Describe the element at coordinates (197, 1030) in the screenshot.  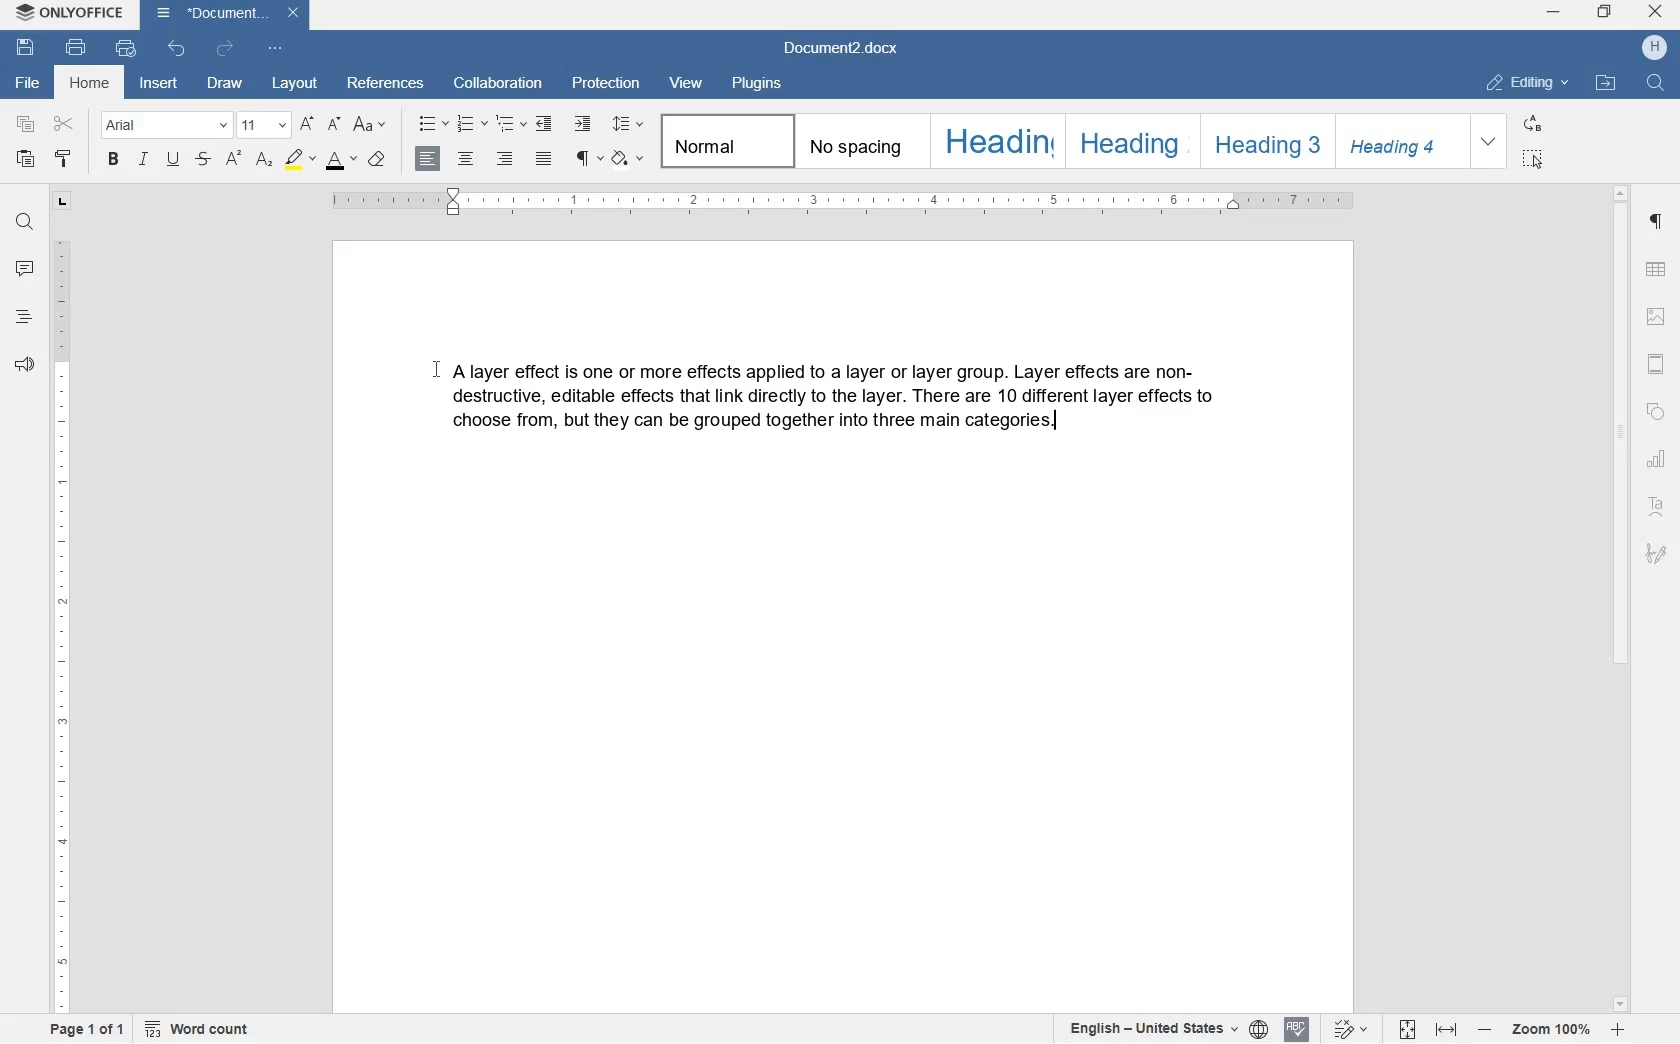
I see `word count` at that location.